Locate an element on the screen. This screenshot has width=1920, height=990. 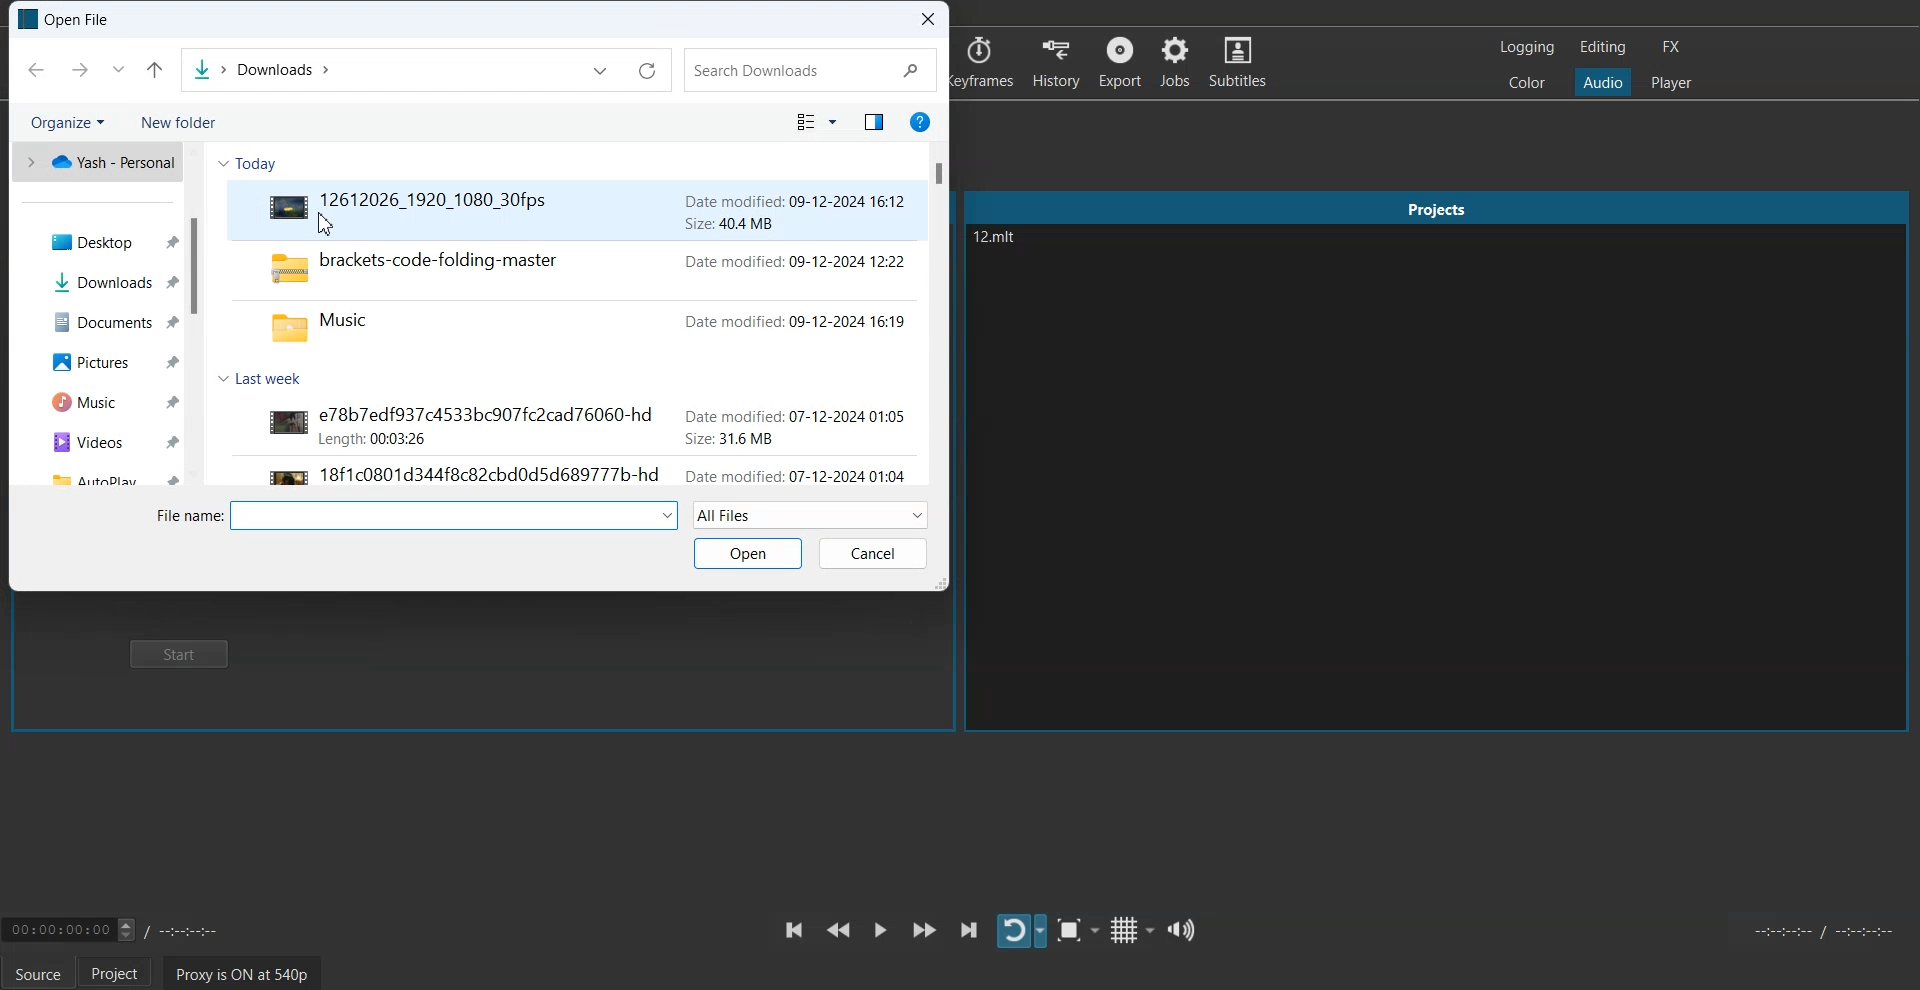
Start is located at coordinates (183, 653).